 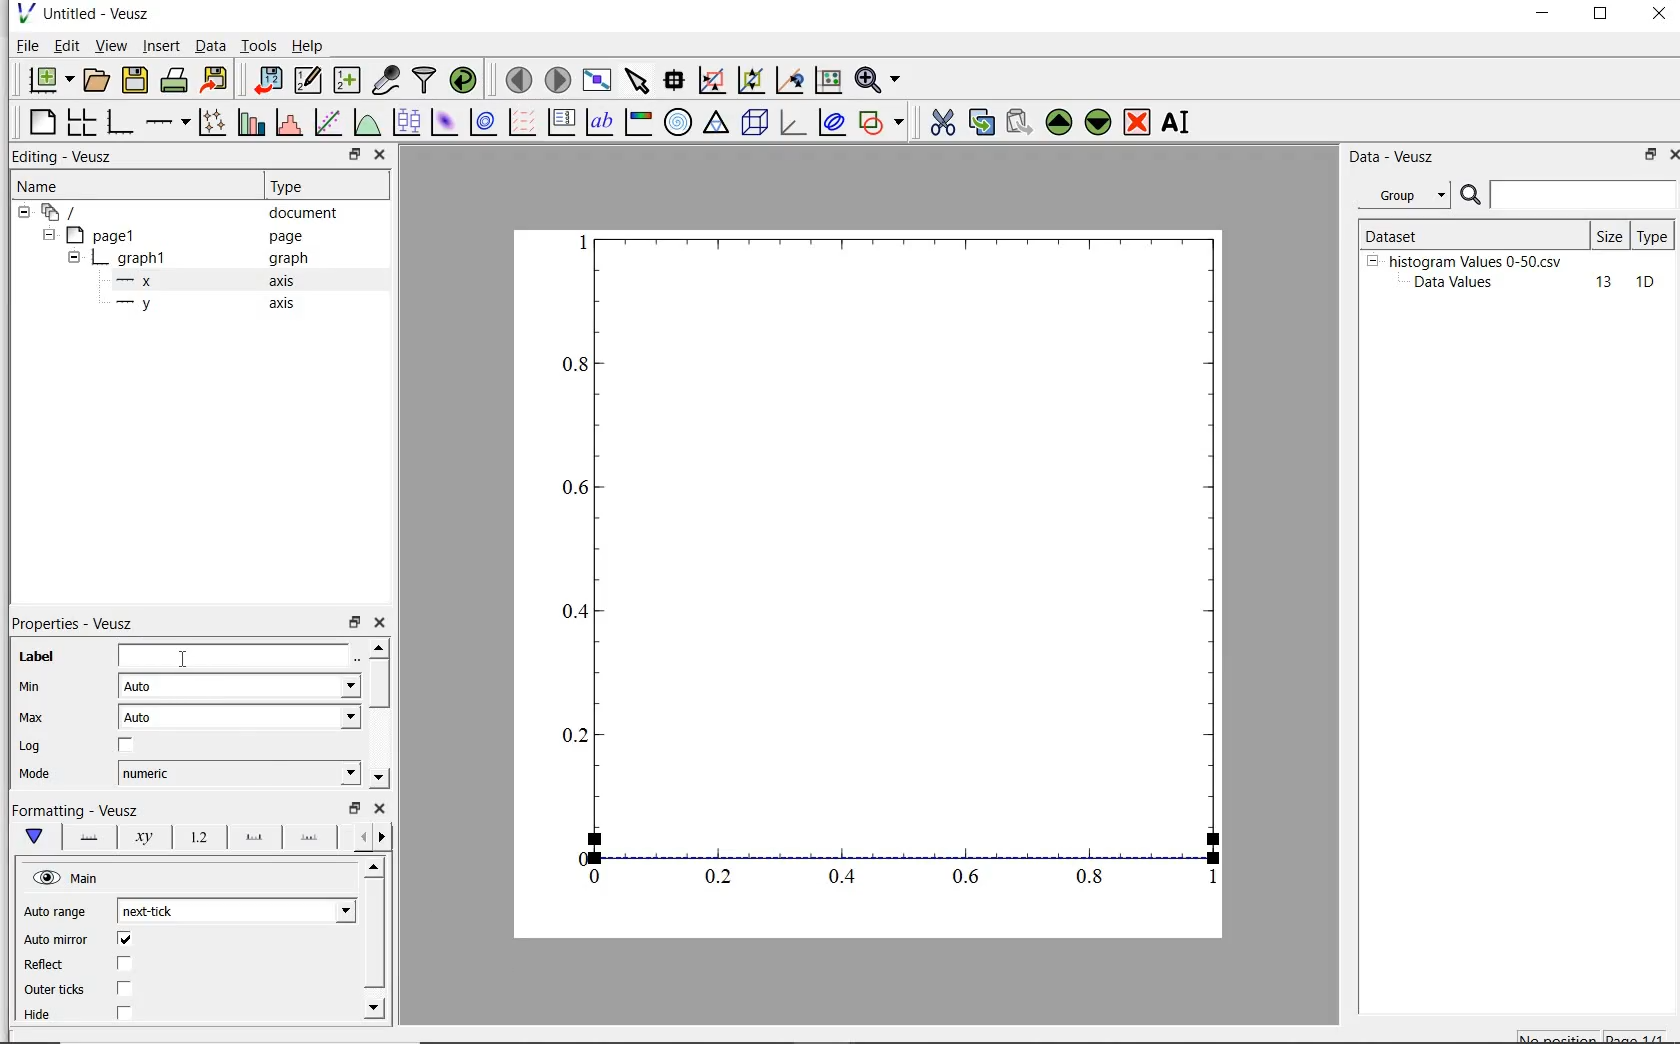 What do you see at coordinates (161, 46) in the screenshot?
I see `insert` at bounding box center [161, 46].